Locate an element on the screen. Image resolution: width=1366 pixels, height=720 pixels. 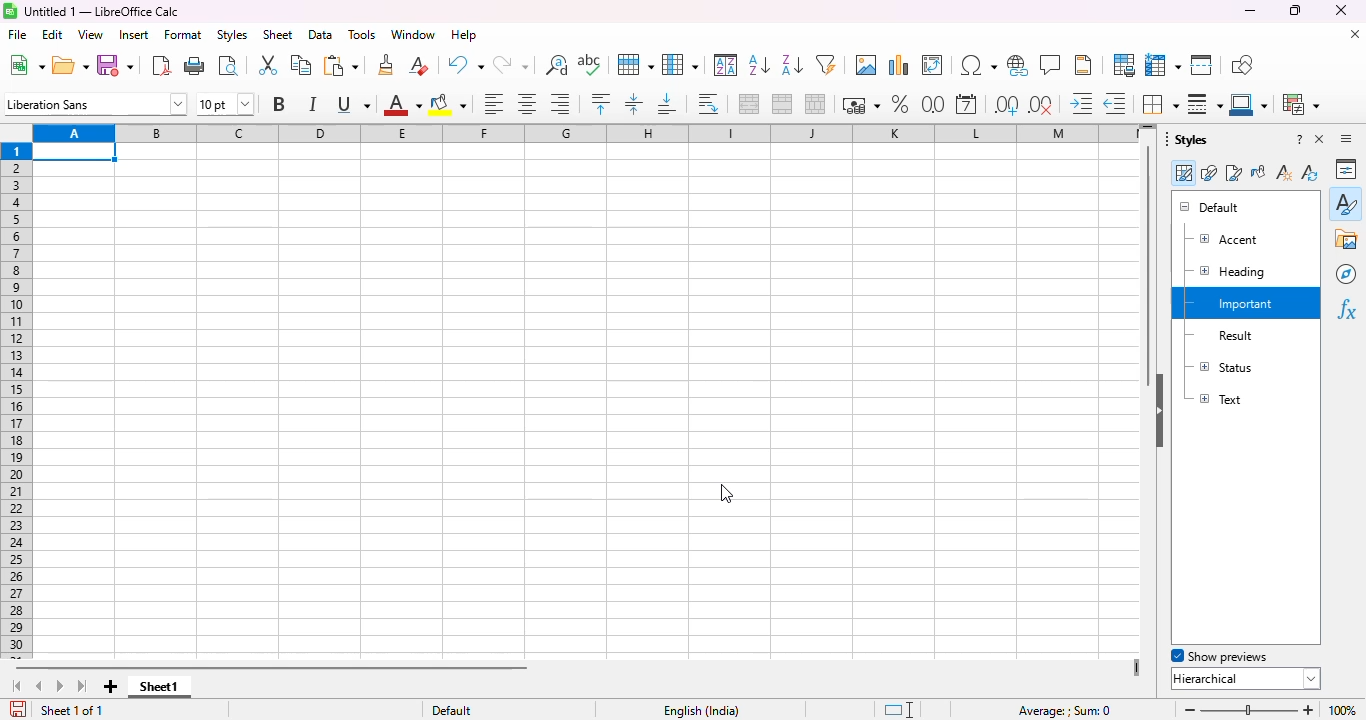
wrap text is located at coordinates (707, 104).